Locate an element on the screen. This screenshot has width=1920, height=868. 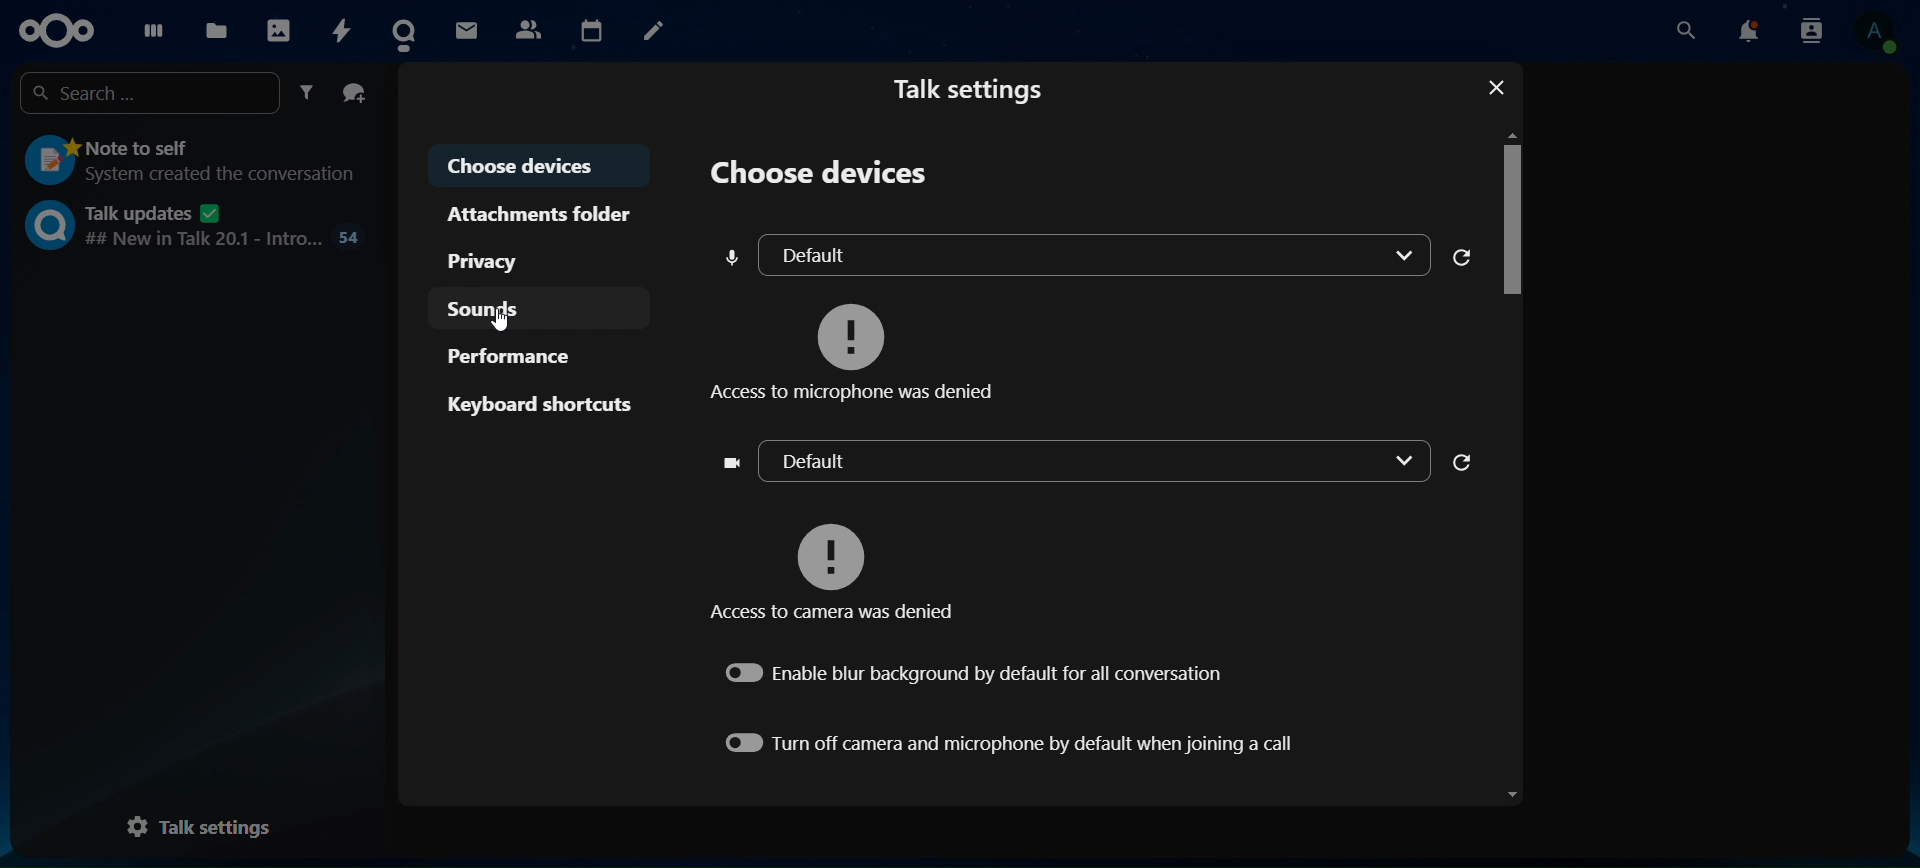
talk updates ## New in talk 20.1 - intro ...54 is located at coordinates (194, 224).